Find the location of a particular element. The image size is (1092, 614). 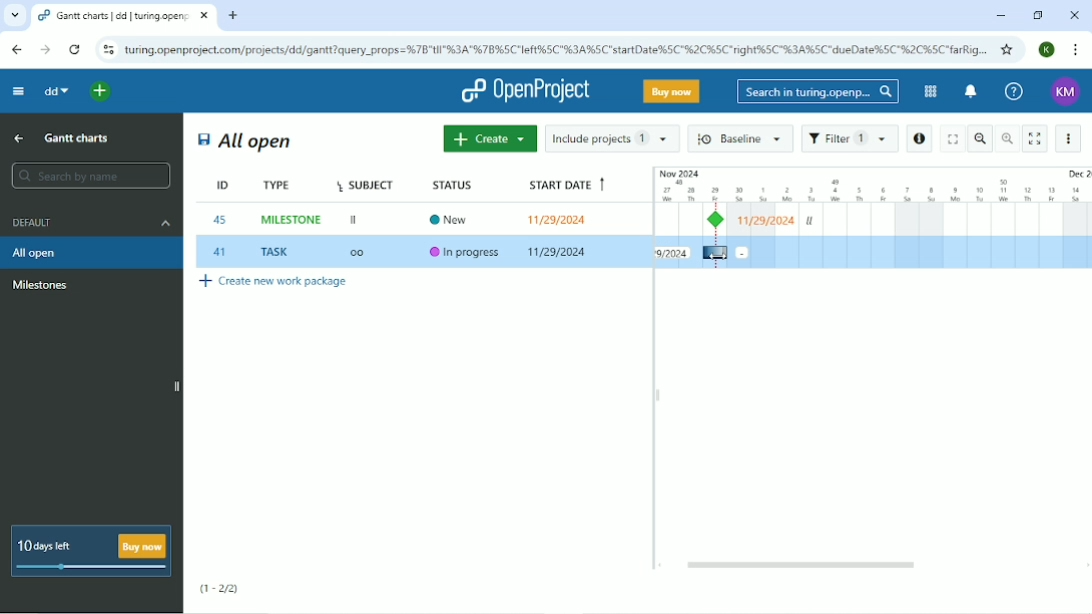

Include projects is located at coordinates (612, 138).